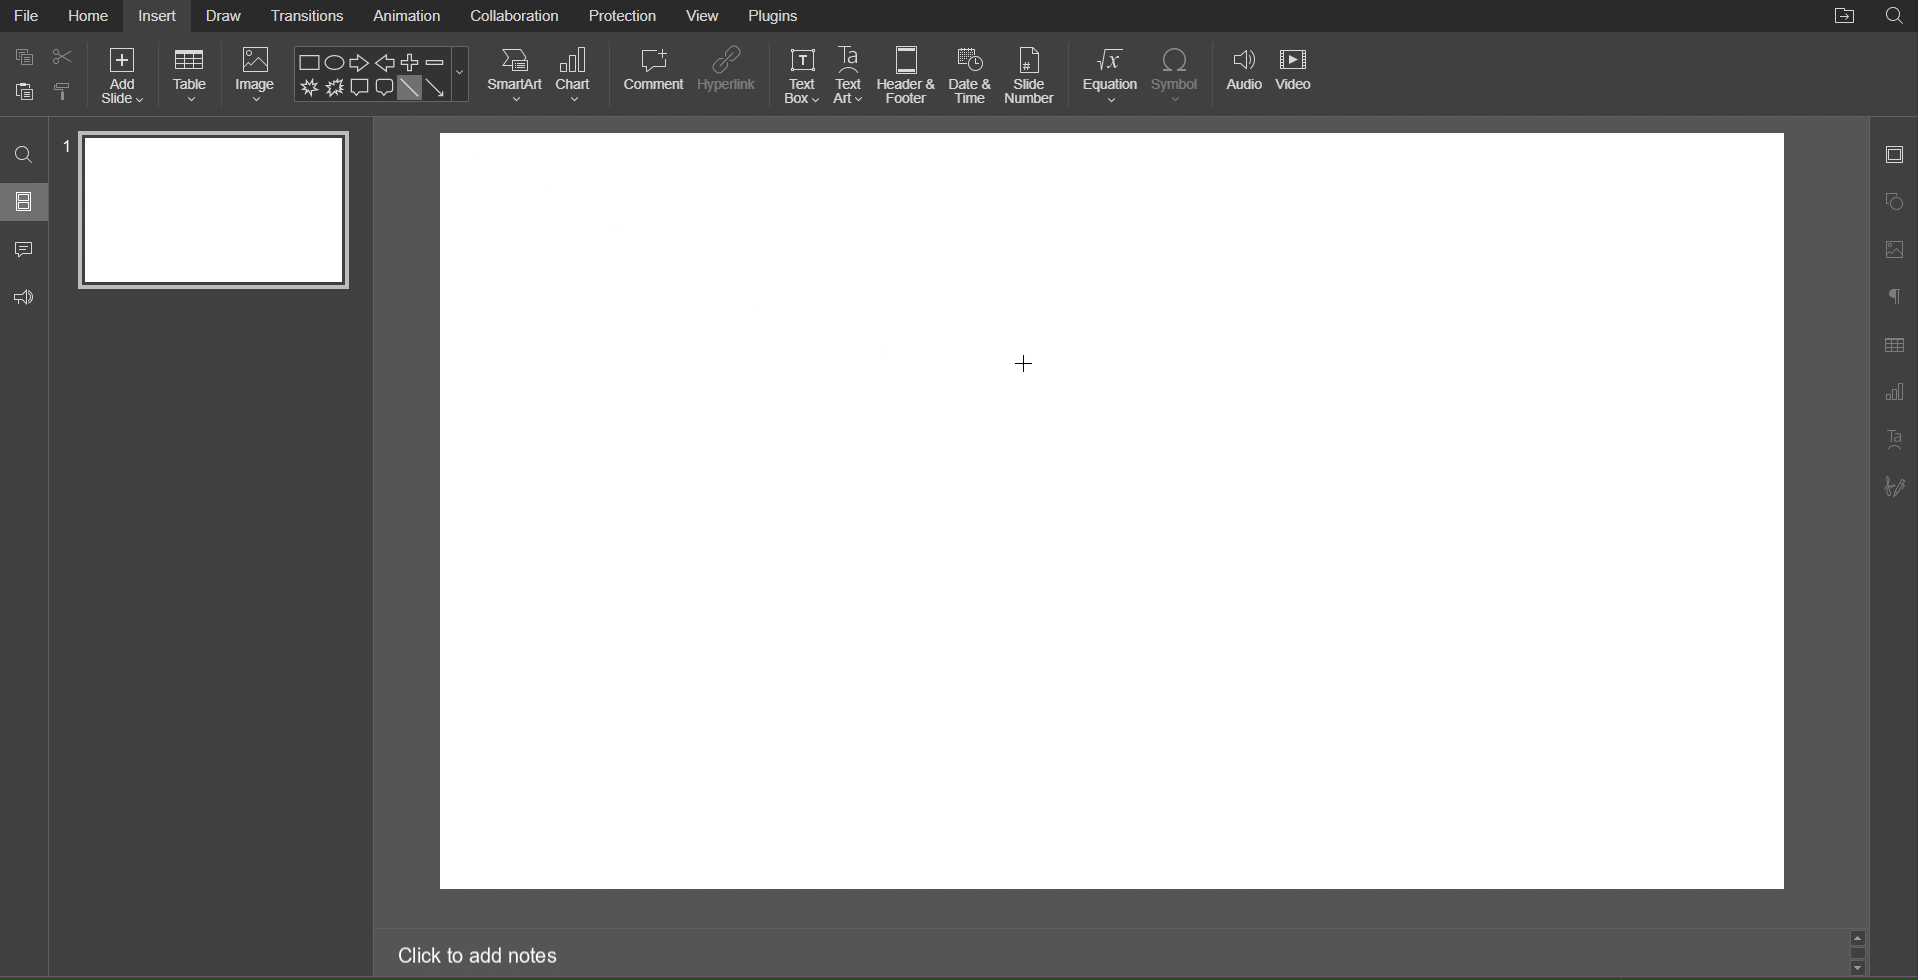 The width and height of the screenshot is (1918, 980). I want to click on Audio, so click(1247, 74).